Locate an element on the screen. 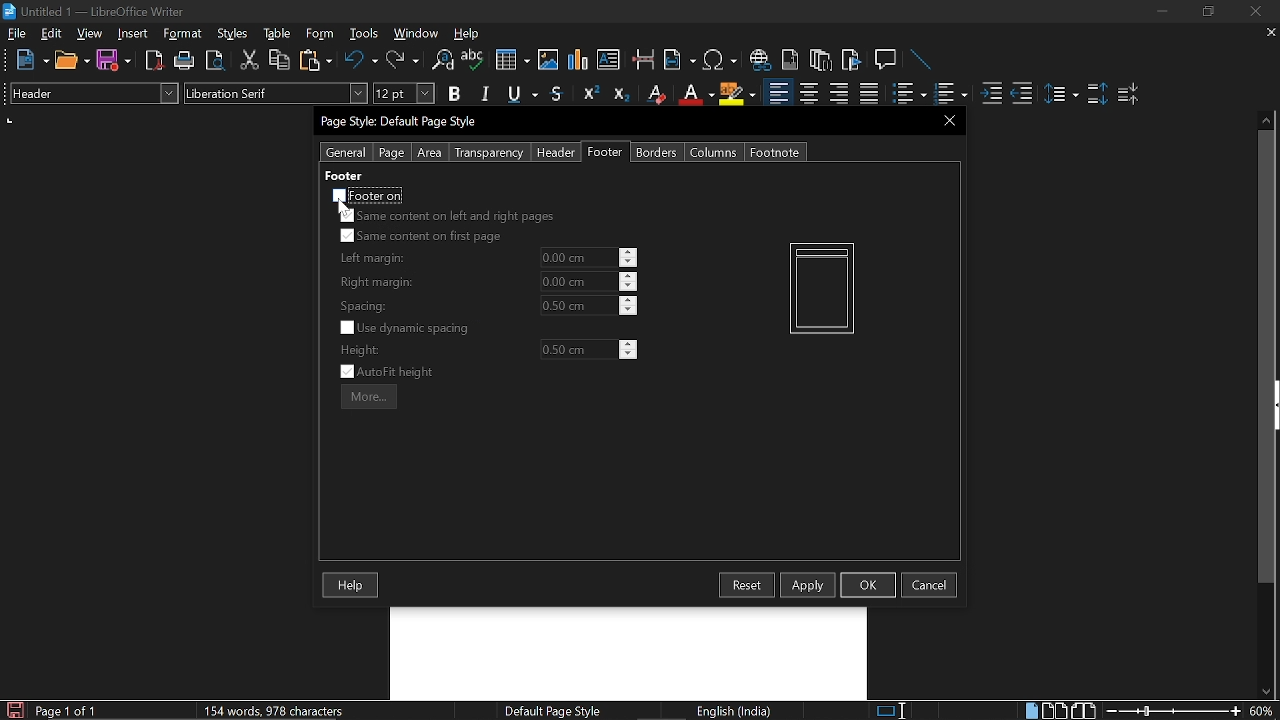  Undo is located at coordinates (362, 60).